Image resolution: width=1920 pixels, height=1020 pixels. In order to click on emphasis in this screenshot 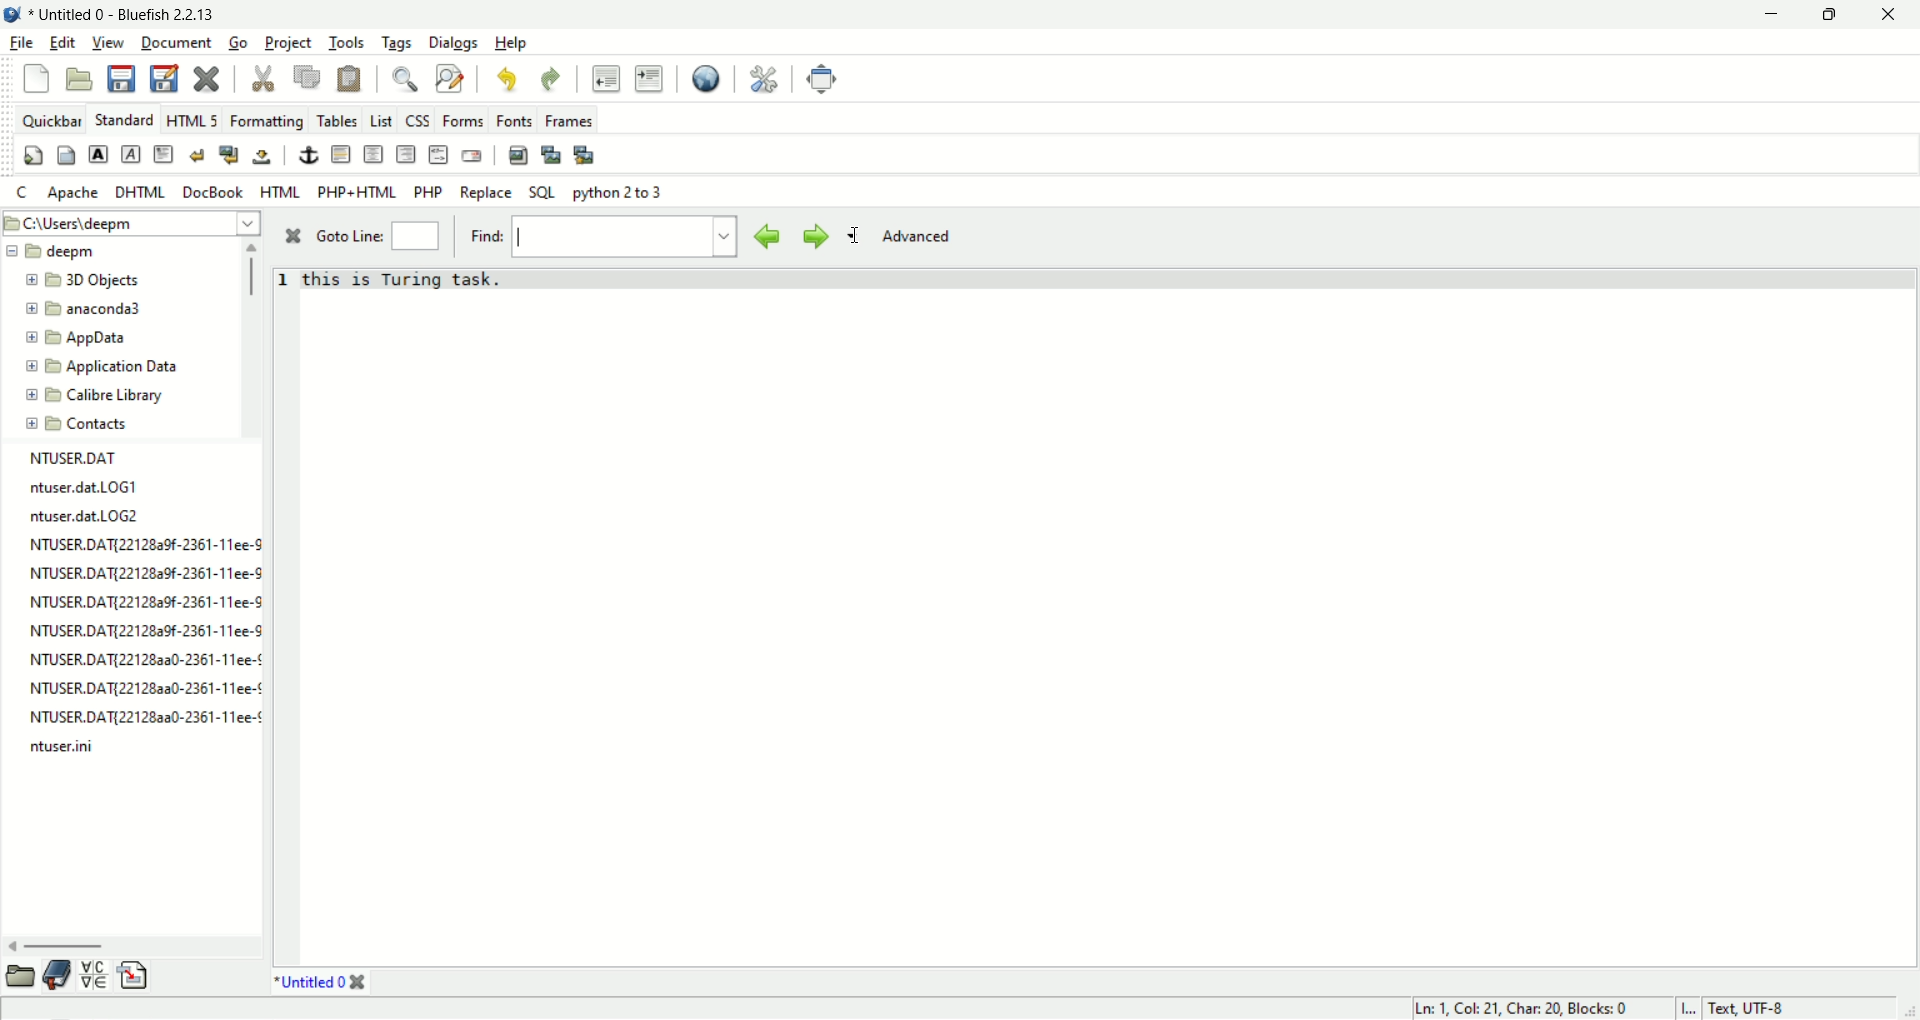, I will do `click(133, 155)`.